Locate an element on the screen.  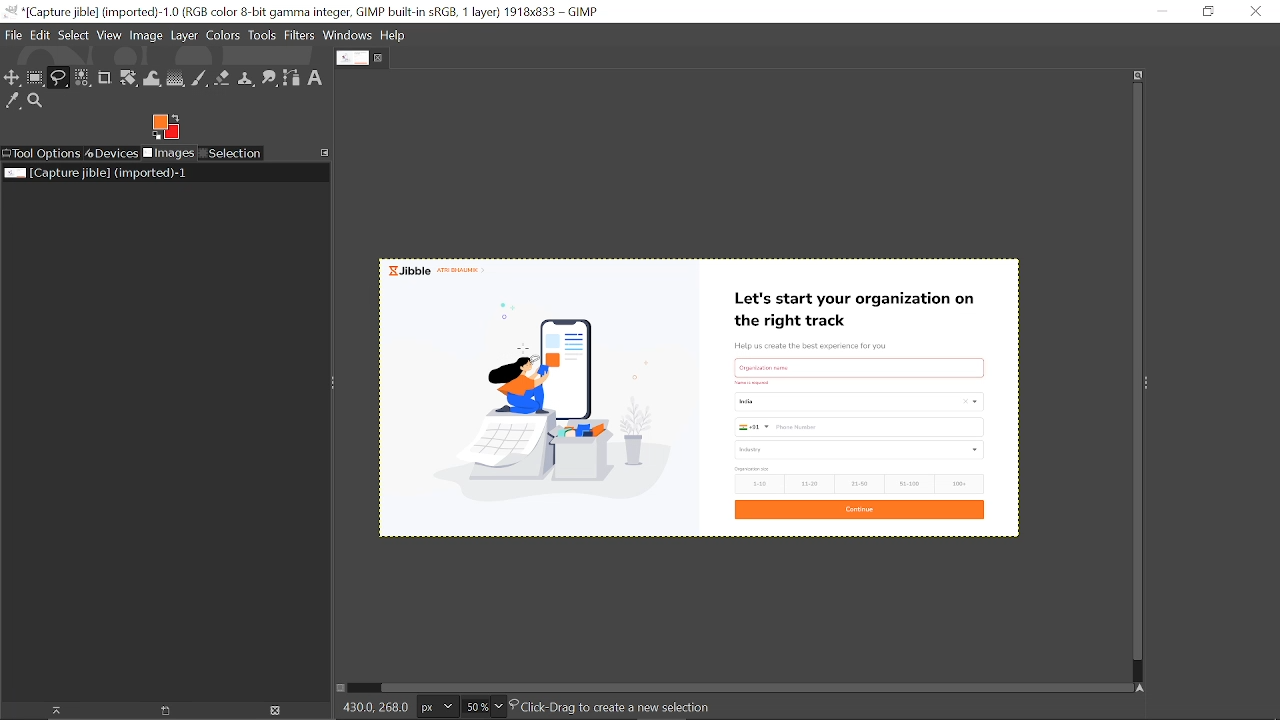
File is located at coordinates (13, 35).